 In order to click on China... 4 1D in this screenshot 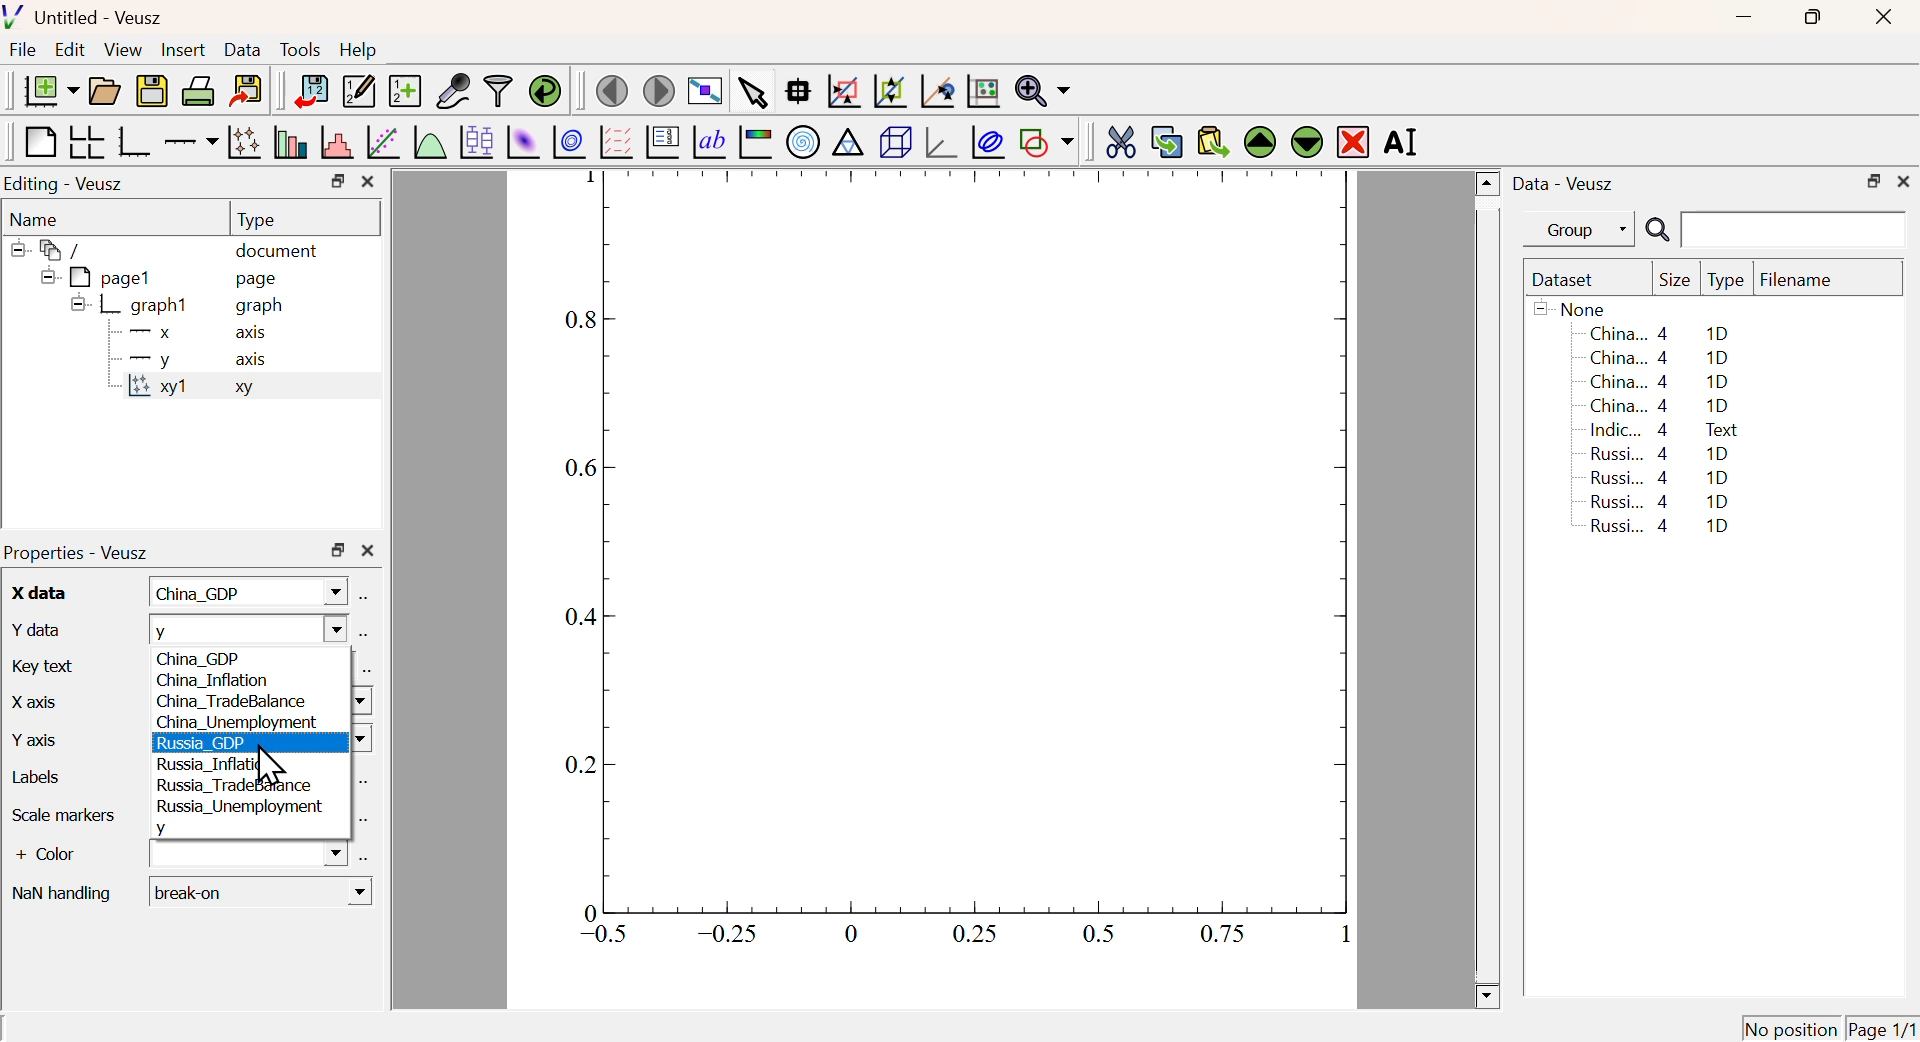, I will do `click(1662, 383)`.